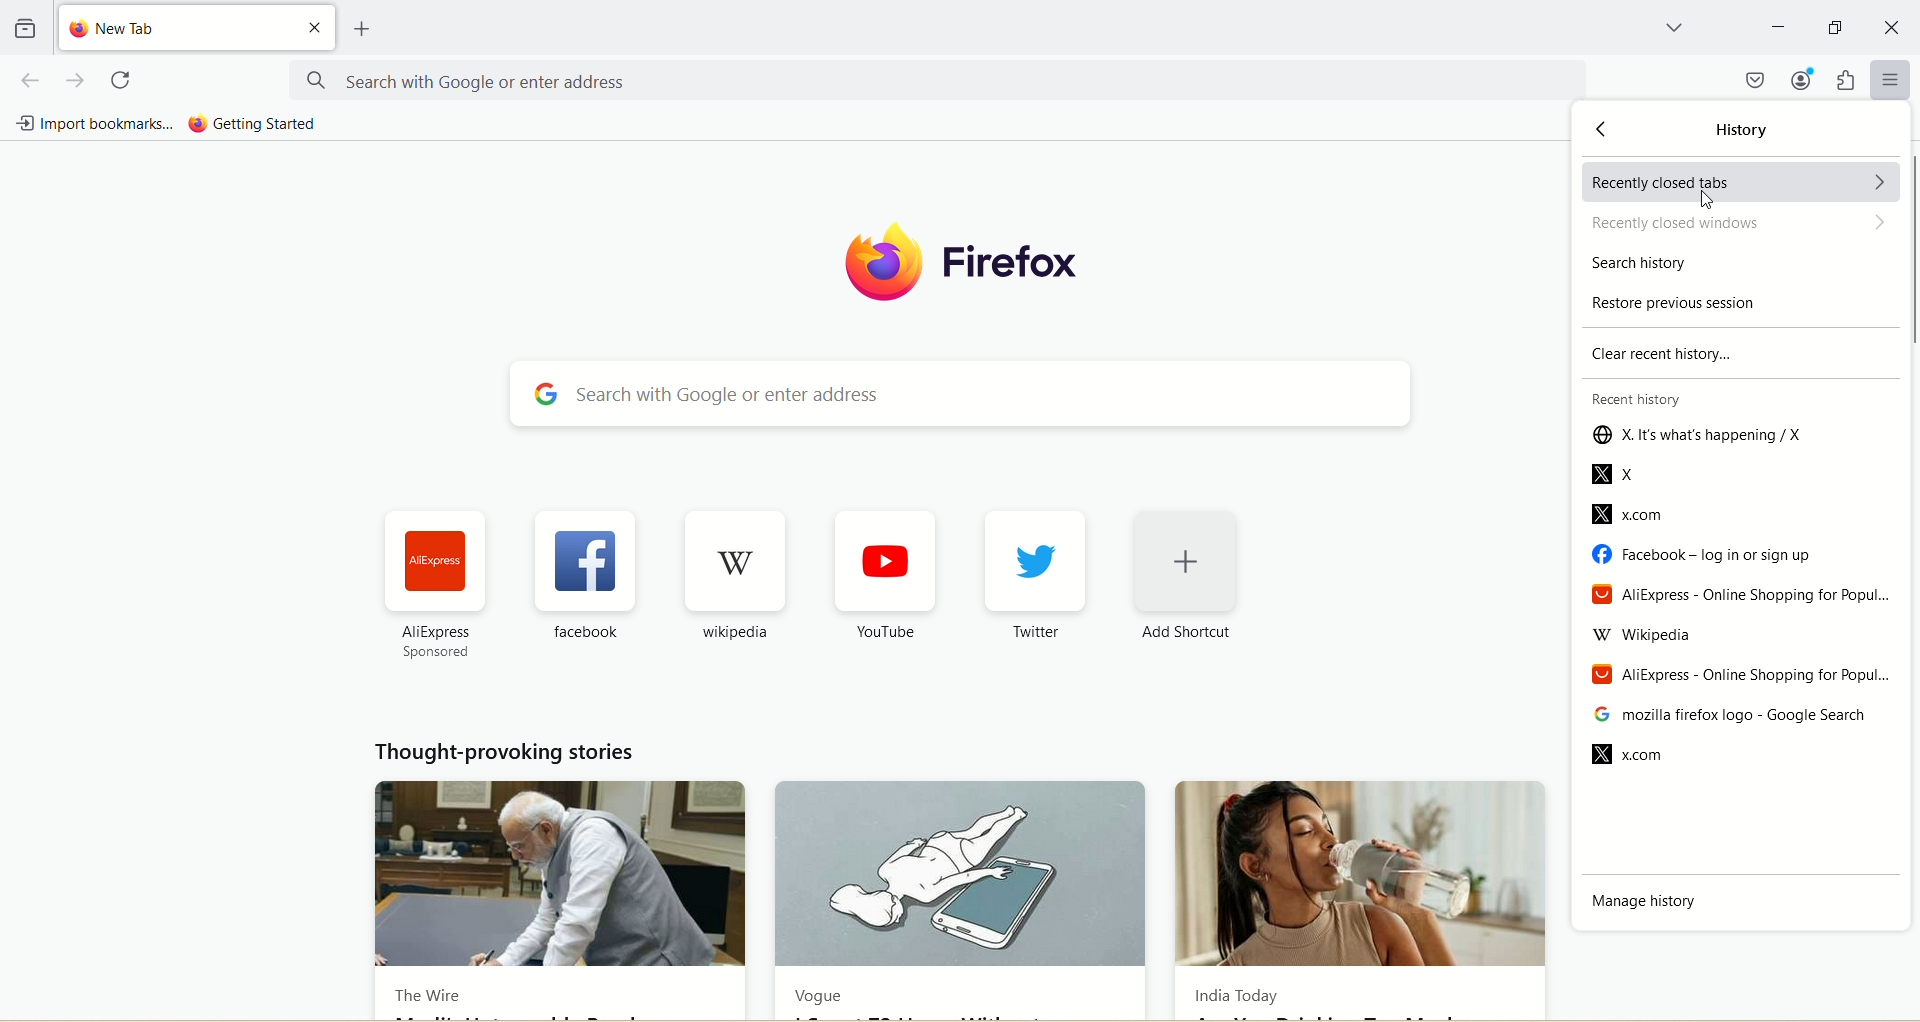 The height and width of the screenshot is (1022, 1920). What do you see at coordinates (1744, 556) in the screenshot?
I see `facebook` at bounding box center [1744, 556].